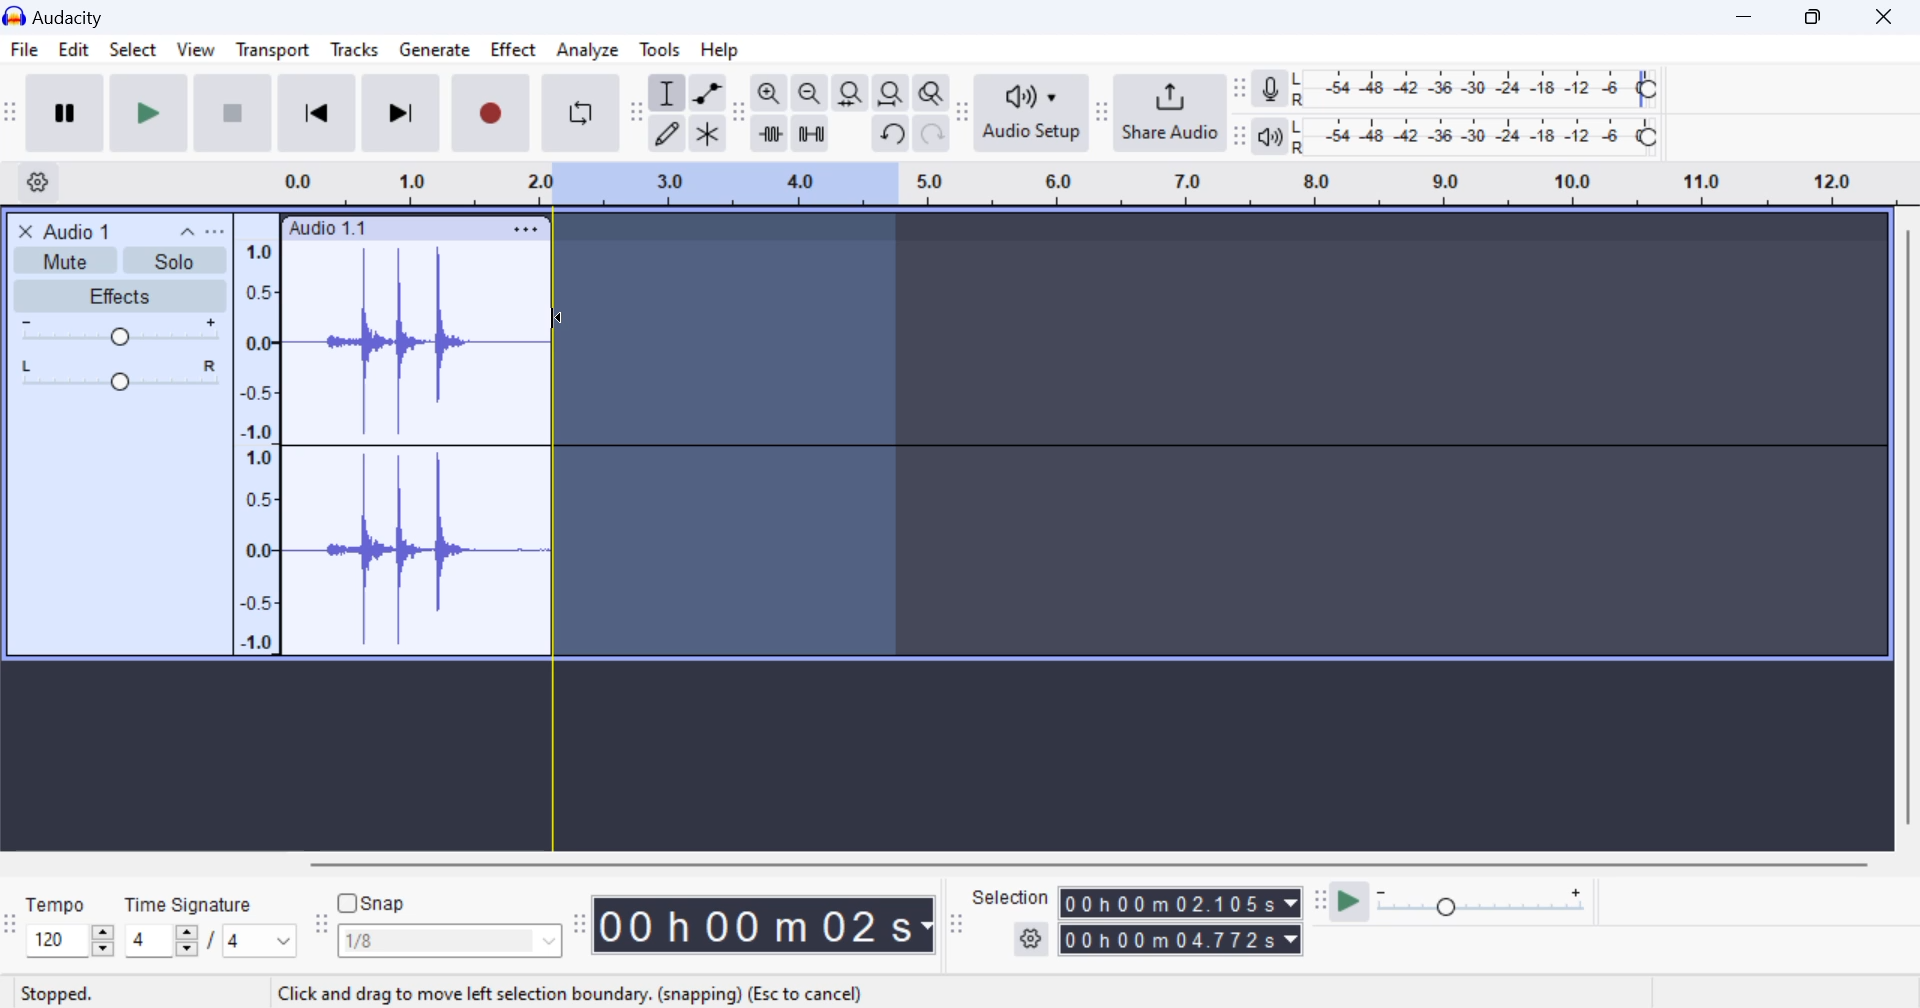 This screenshot has height=1008, width=1920. What do you see at coordinates (809, 95) in the screenshot?
I see `zoom out` at bounding box center [809, 95].